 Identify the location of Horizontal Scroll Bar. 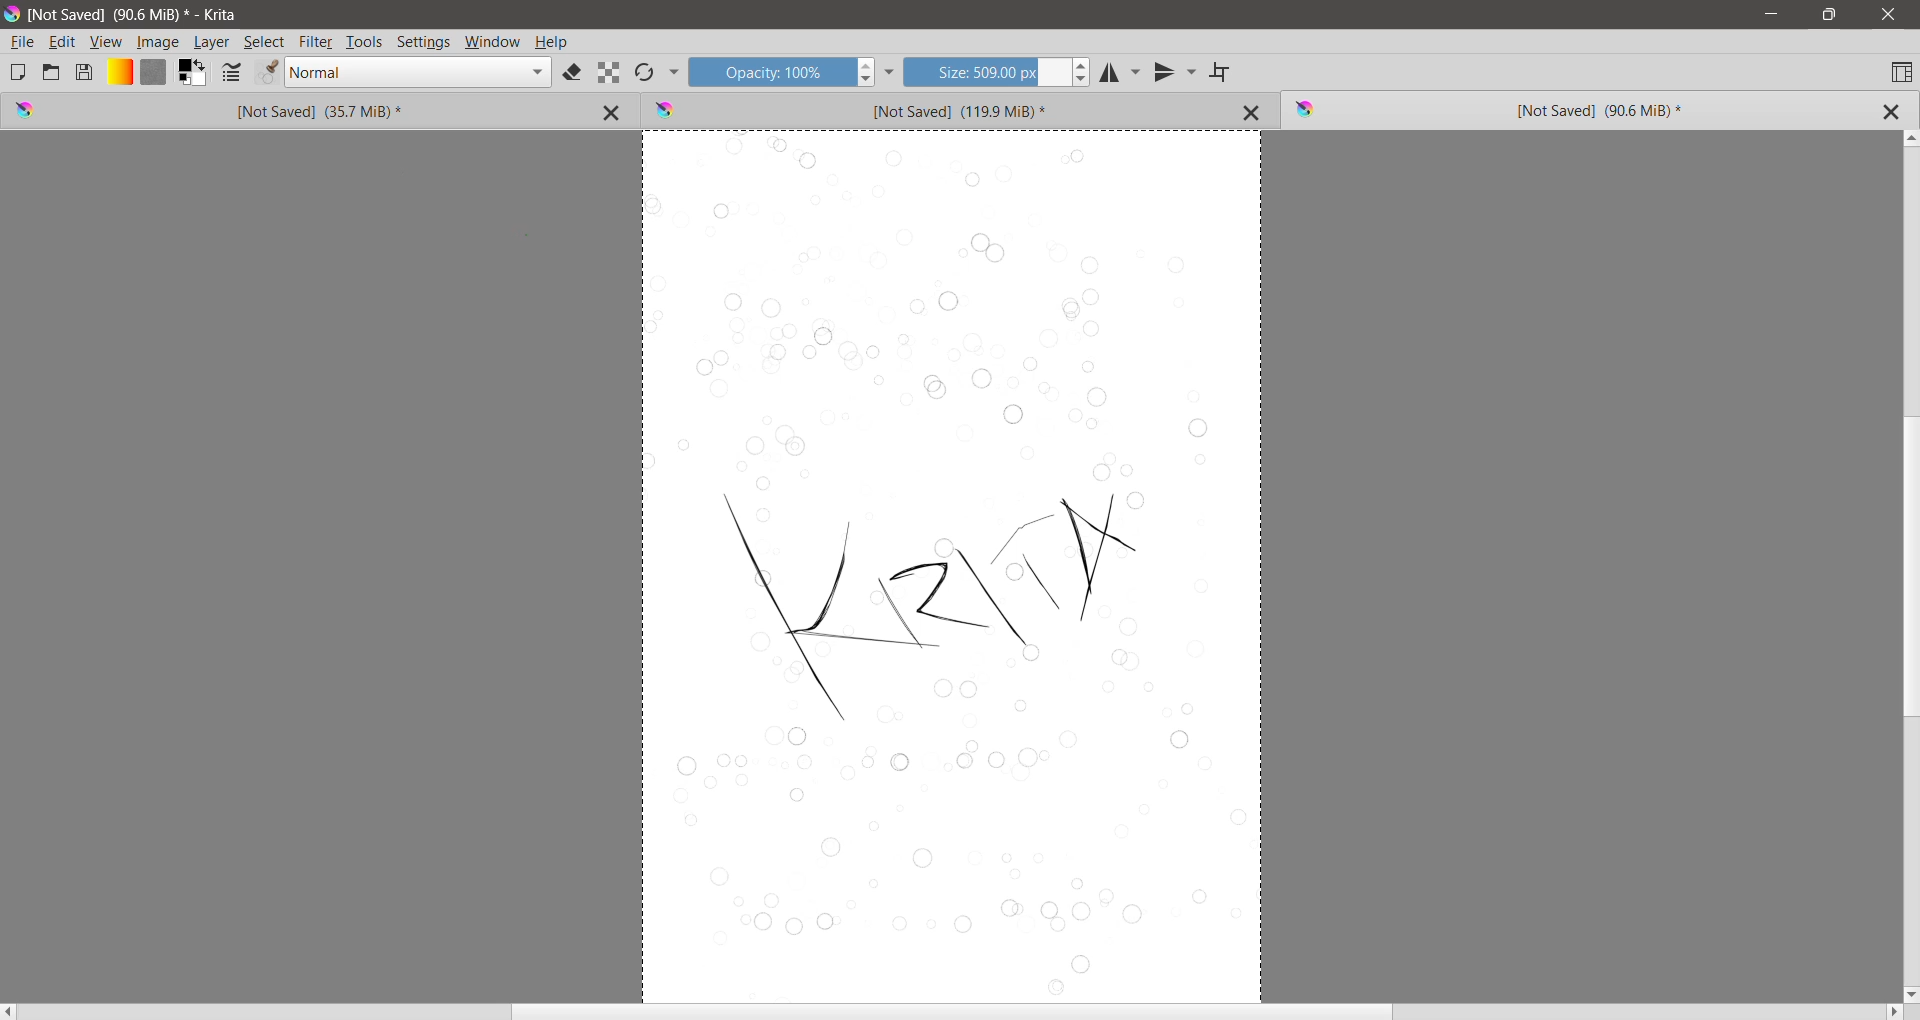
(953, 1012).